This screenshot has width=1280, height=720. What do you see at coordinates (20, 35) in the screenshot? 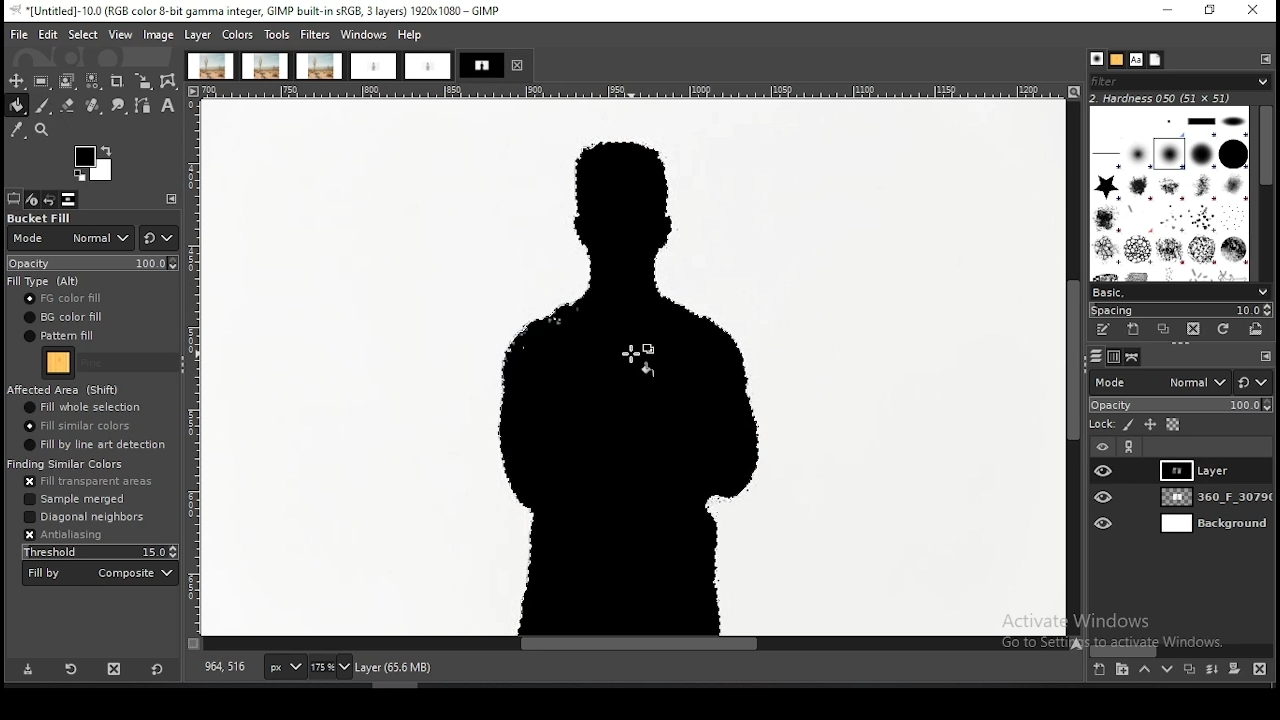
I see `file` at bounding box center [20, 35].